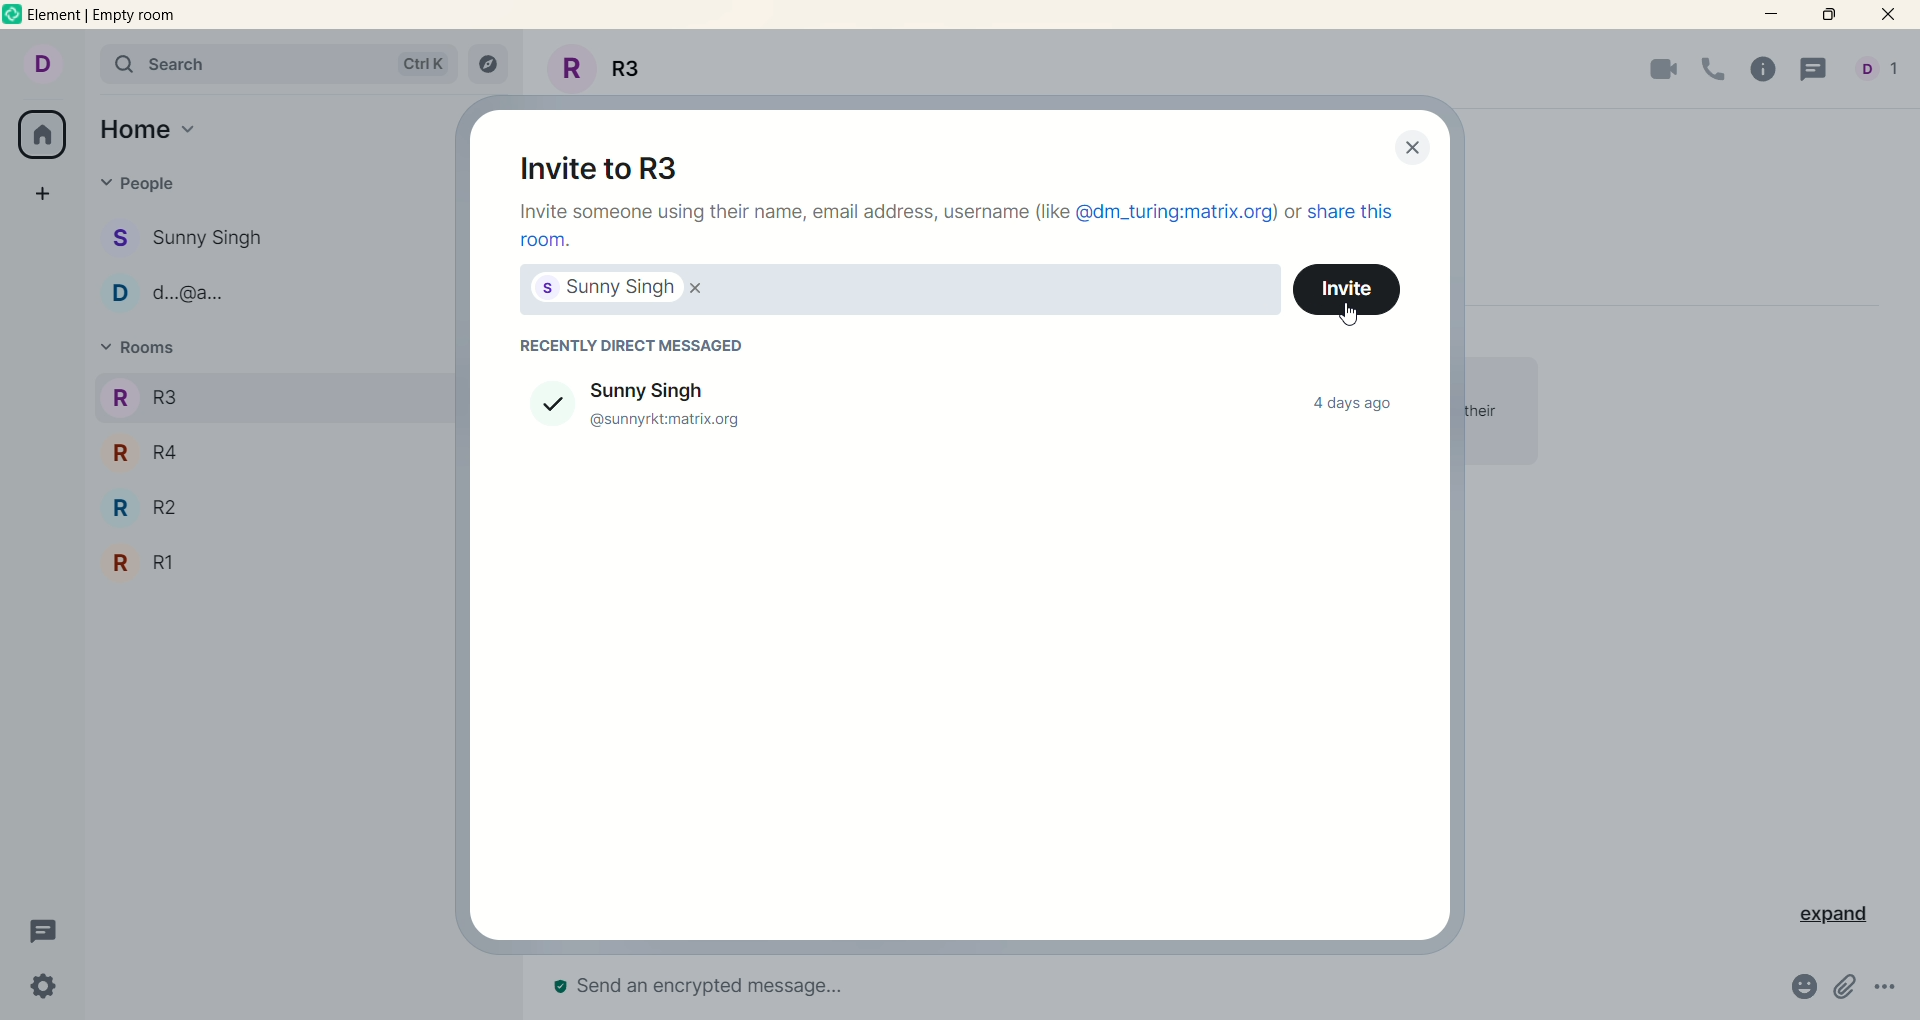  I want to click on element, so click(106, 15).